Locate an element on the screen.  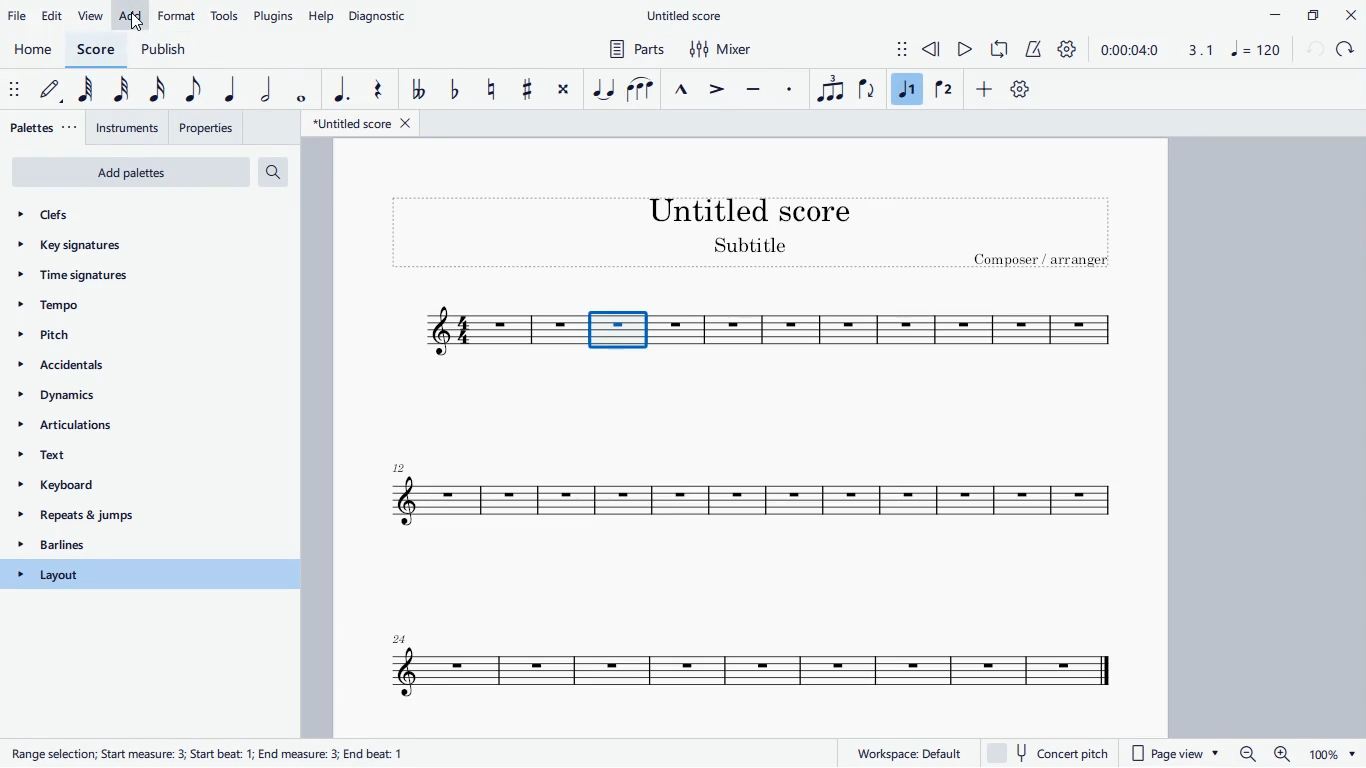
accent is located at coordinates (719, 90).